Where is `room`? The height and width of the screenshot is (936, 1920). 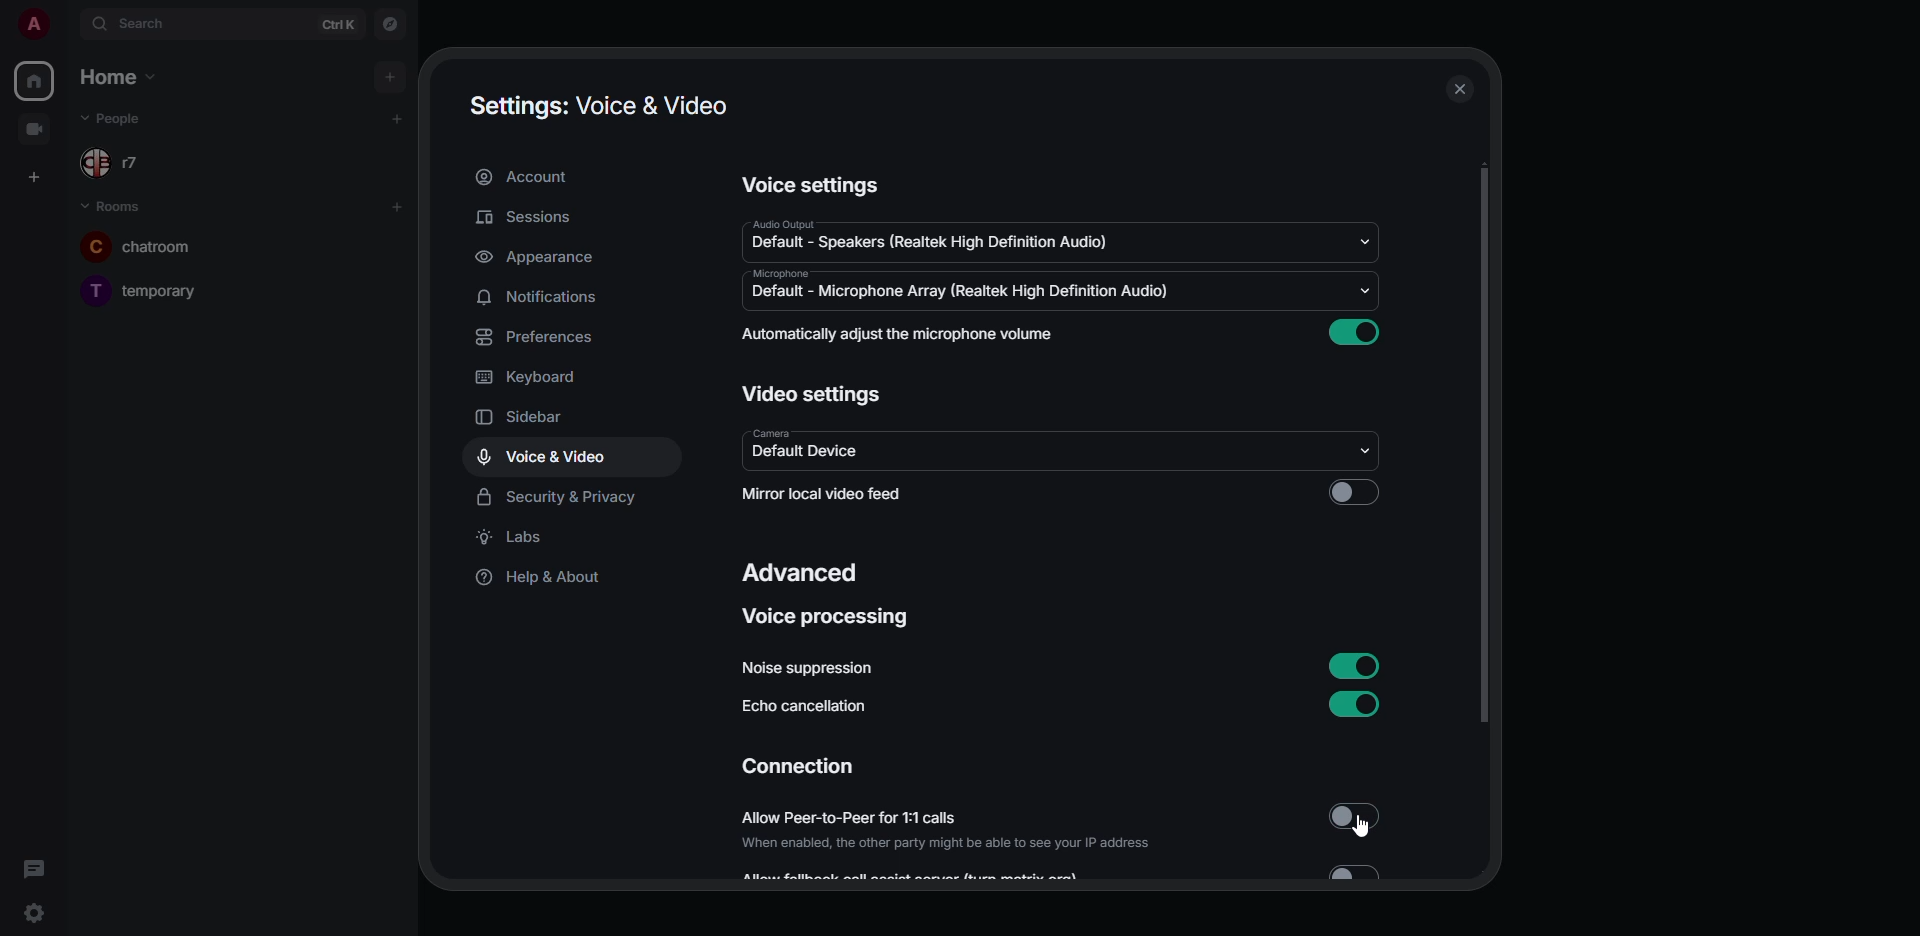 room is located at coordinates (153, 243).